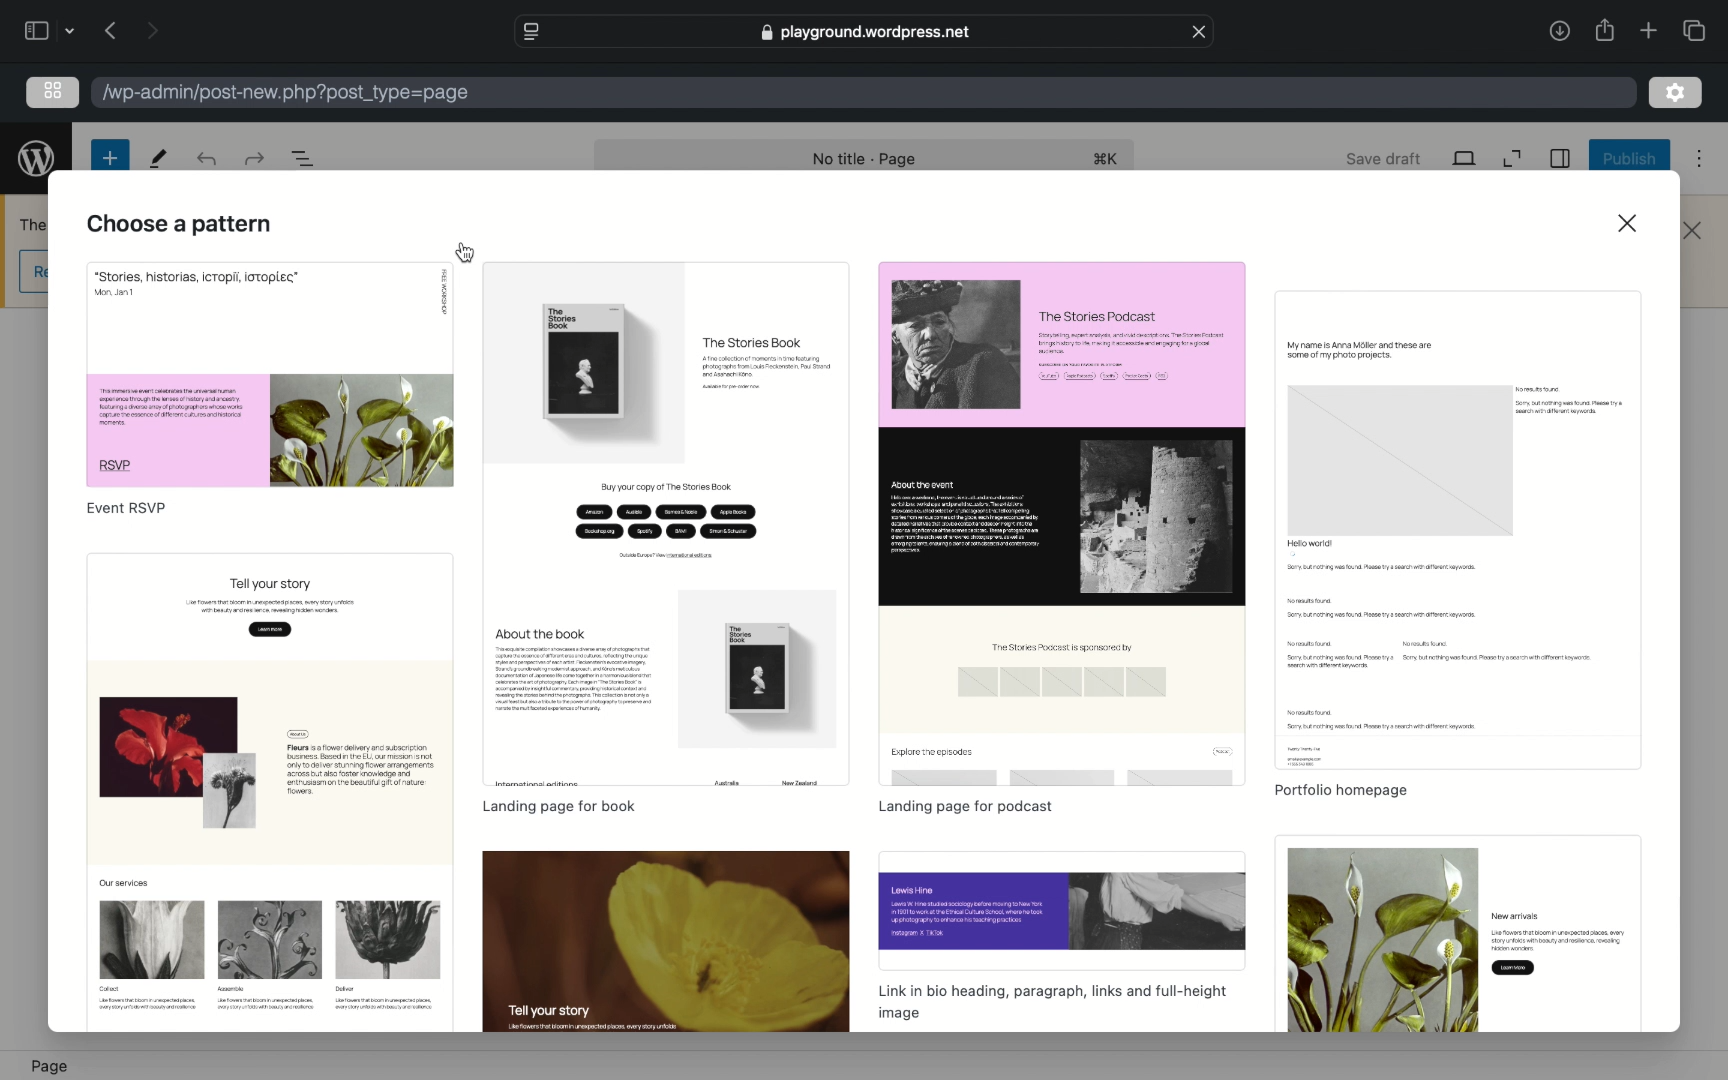 The width and height of the screenshot is (1728, 1080). What do you see at coordinates (181, 223) in the screenshot?
I see `choose a pattern` at bounding box center [181, 223].